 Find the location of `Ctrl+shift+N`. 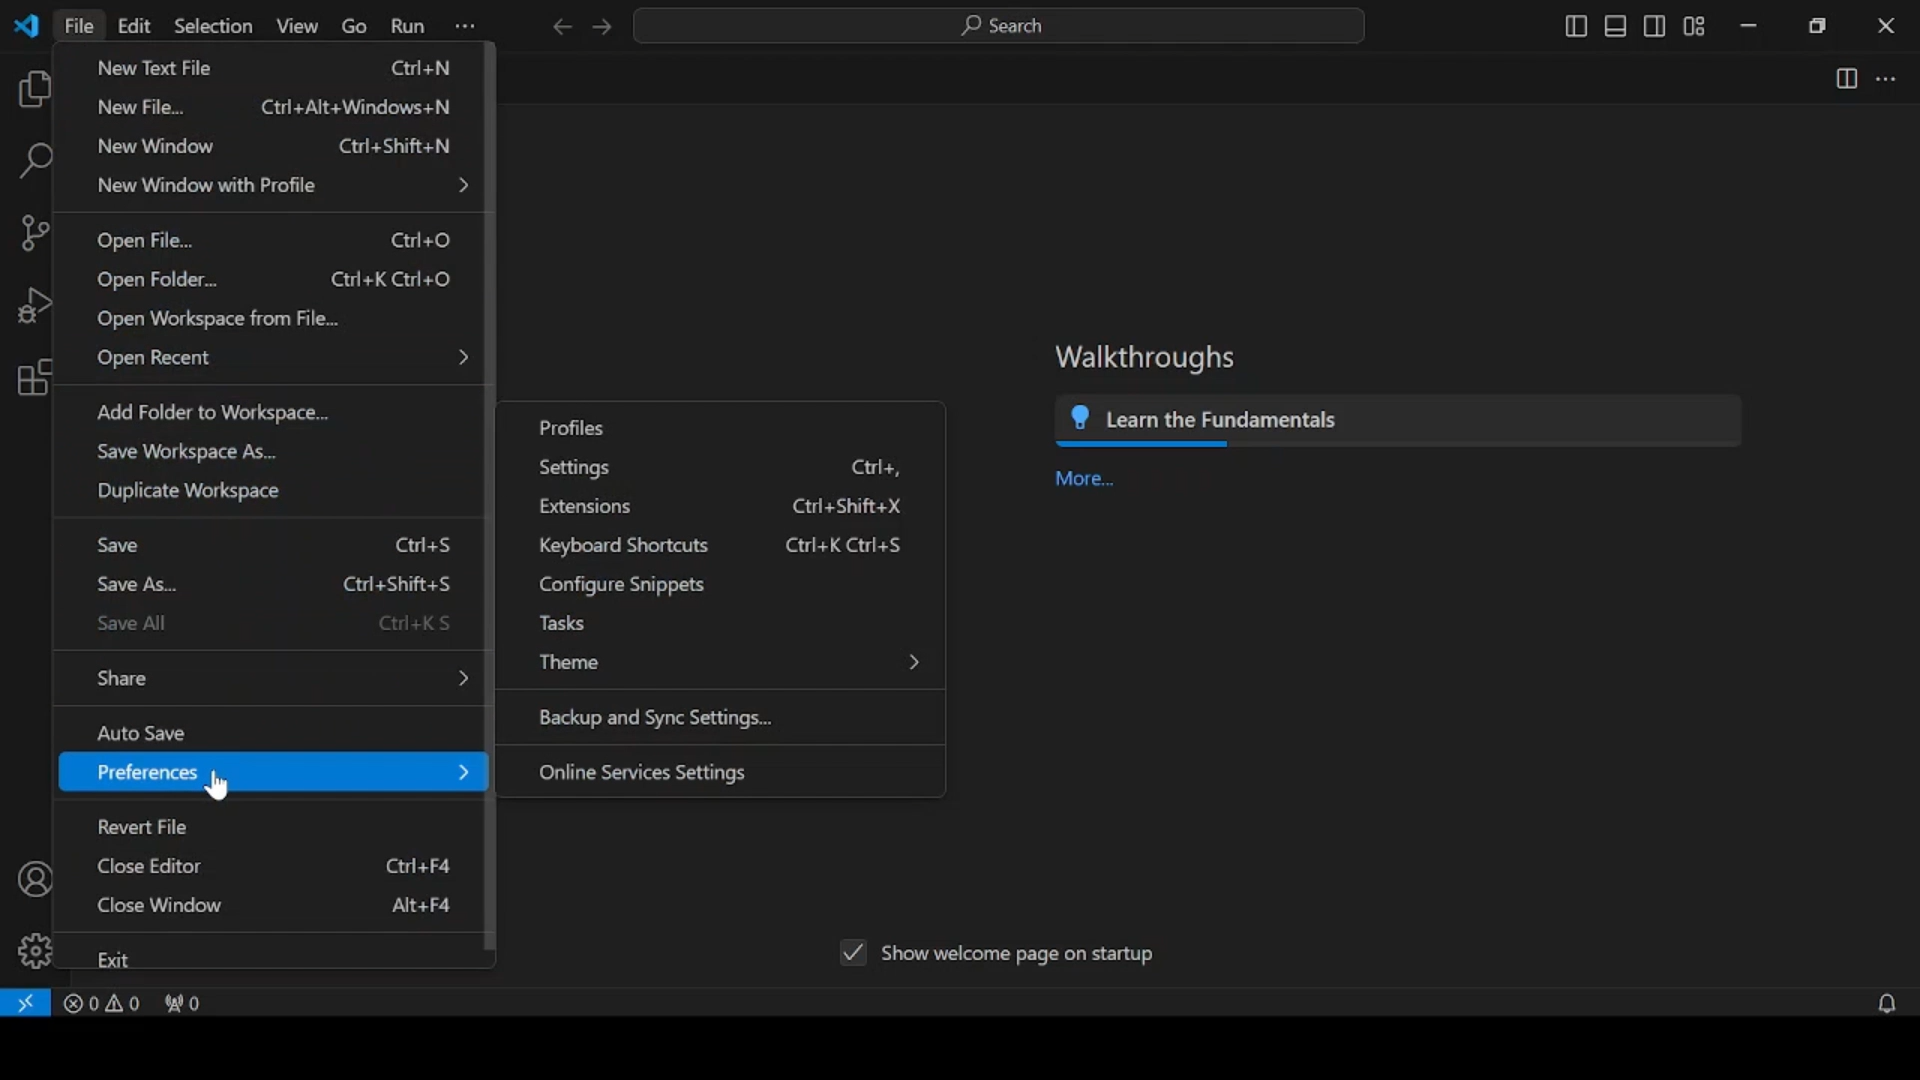

Ctrl+shift+N is located at coordinates (397, 147).